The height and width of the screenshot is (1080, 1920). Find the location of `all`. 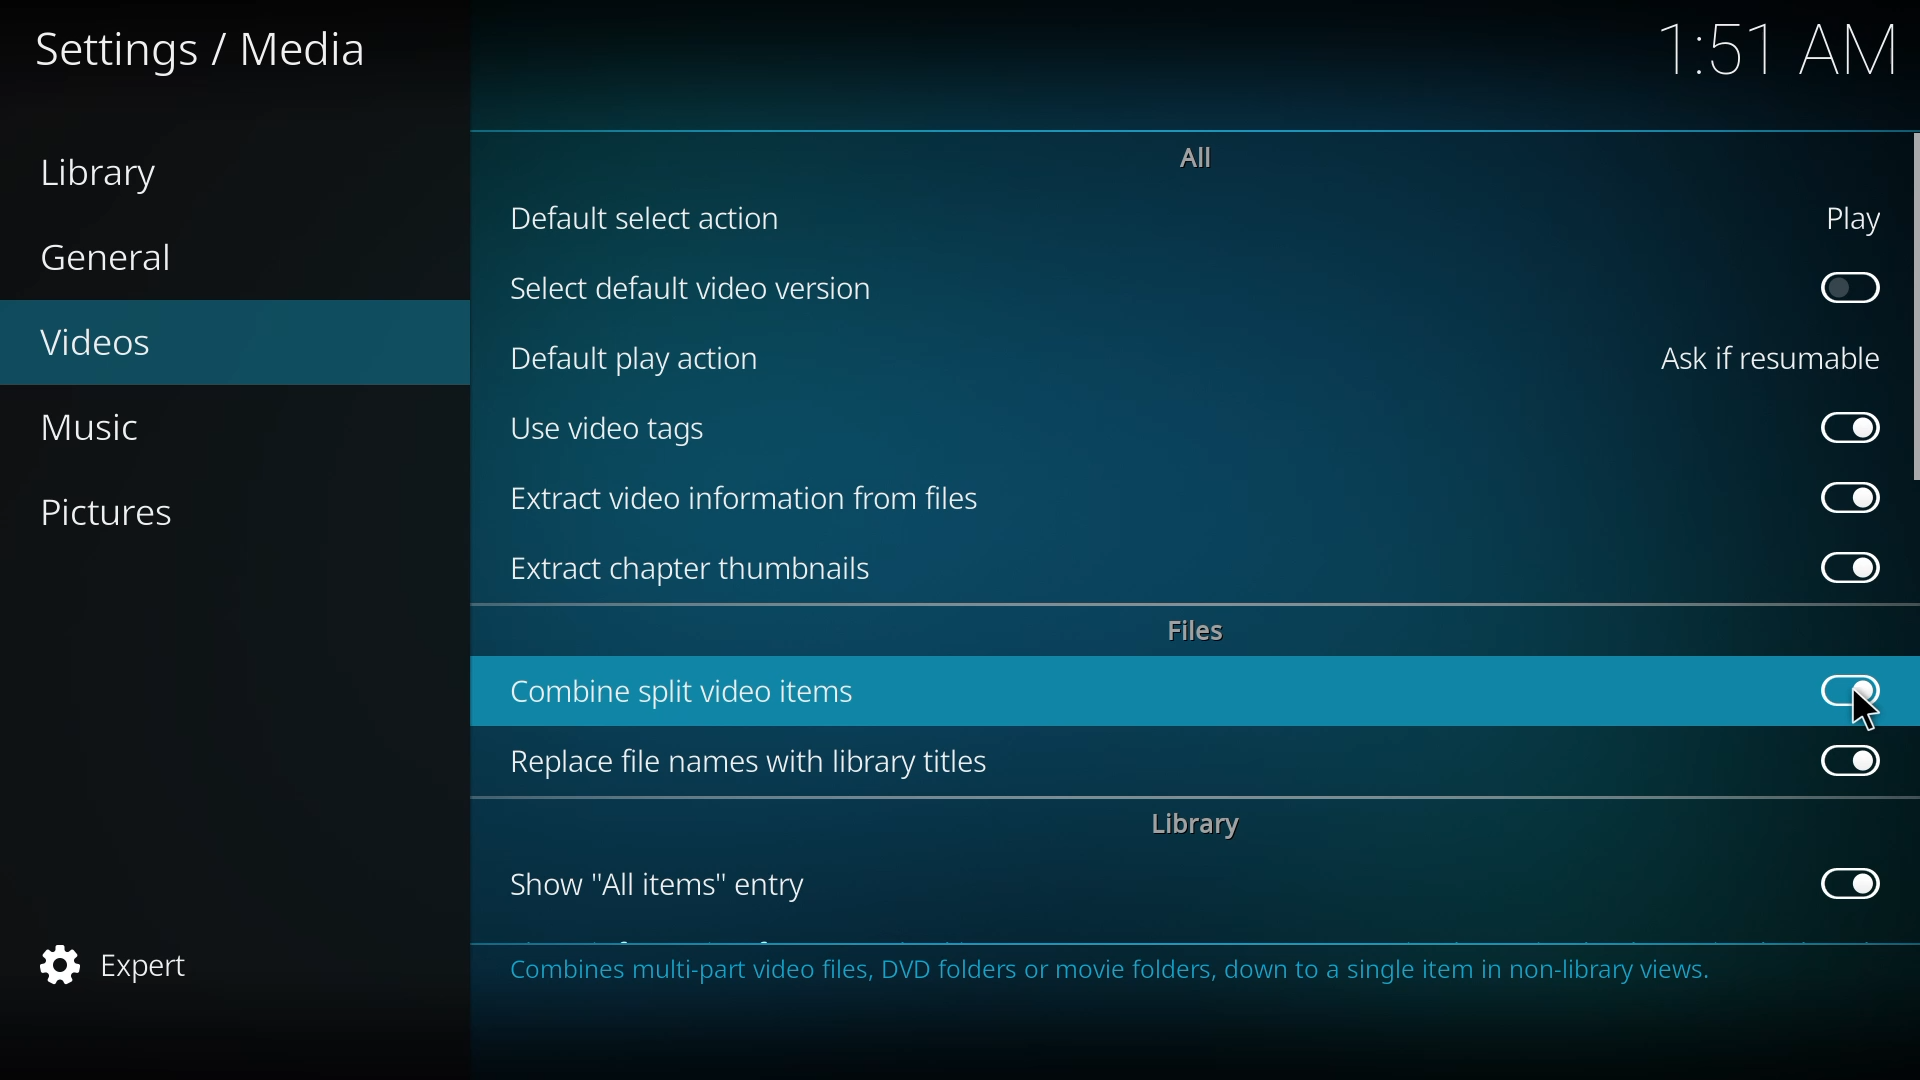

all is located at coordinates (1194, 155).